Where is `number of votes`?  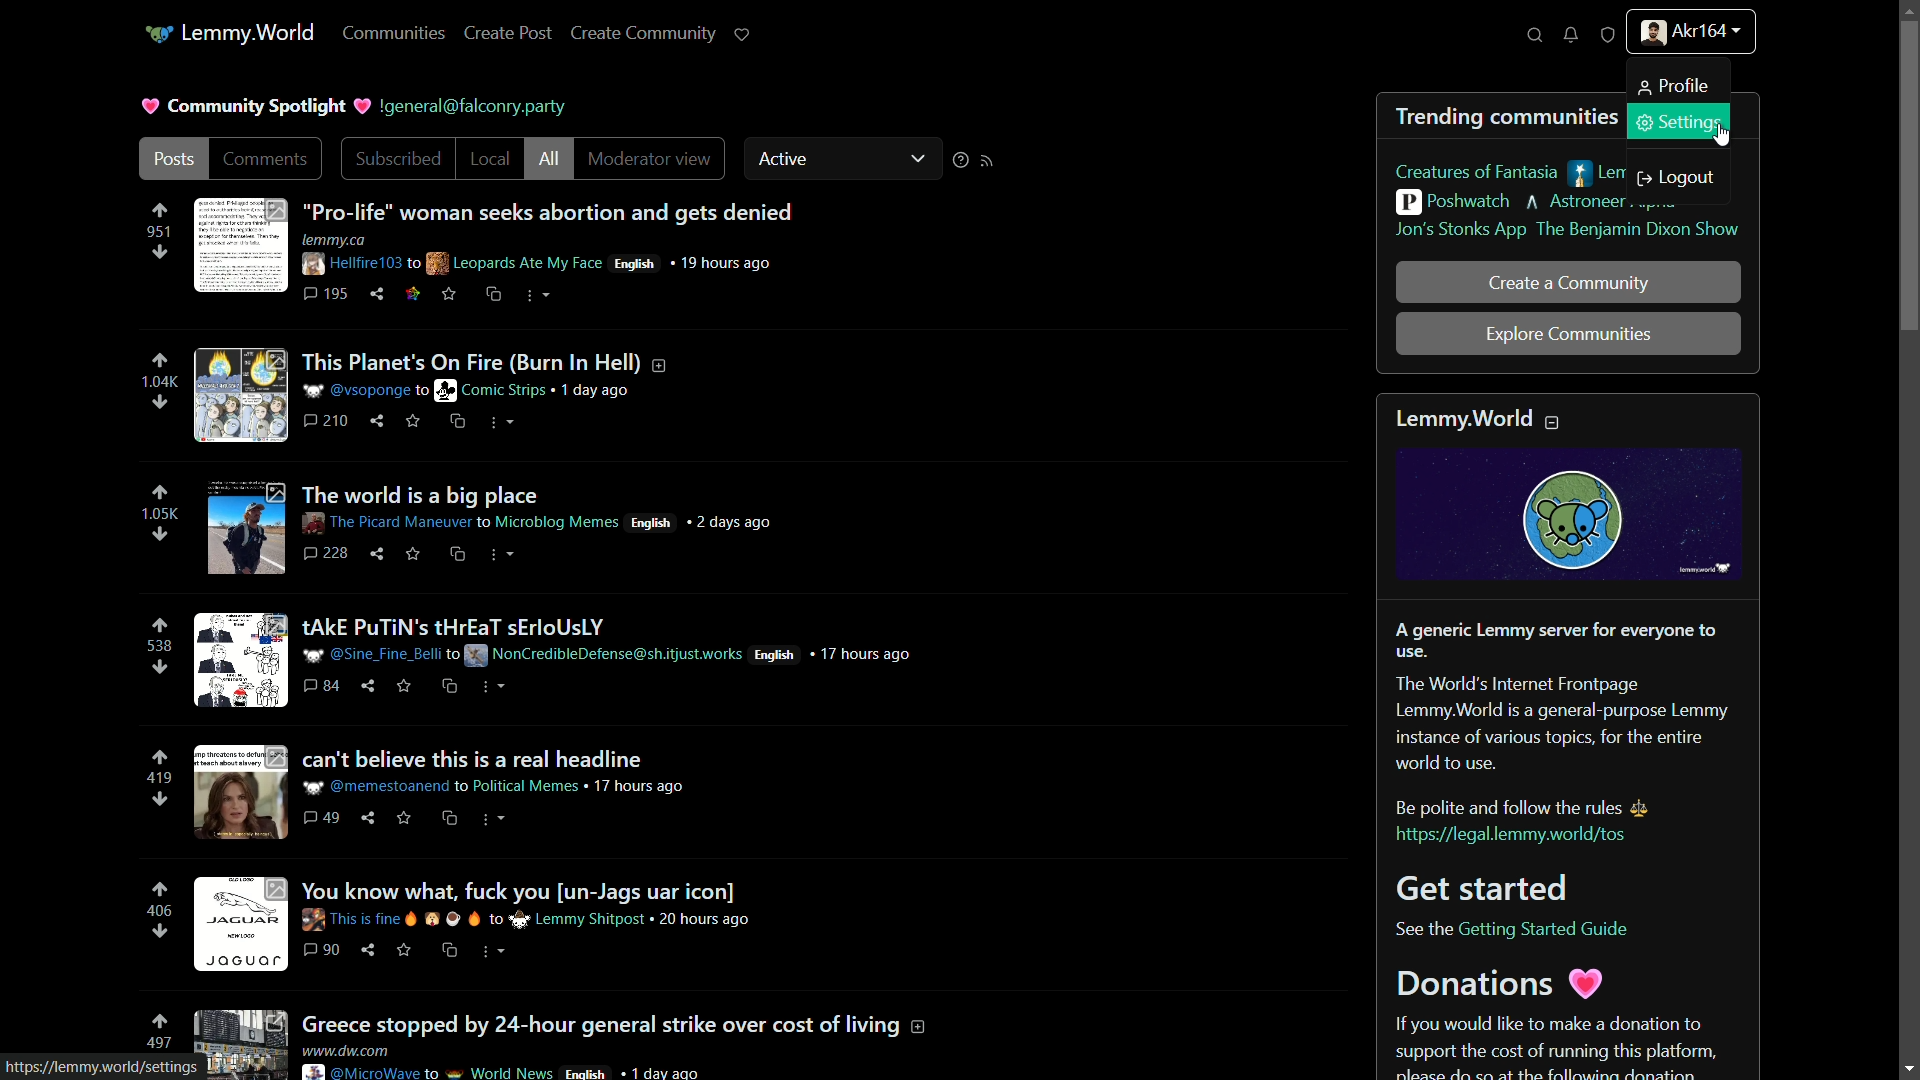 number of votes is located at coordinates (160, 382).